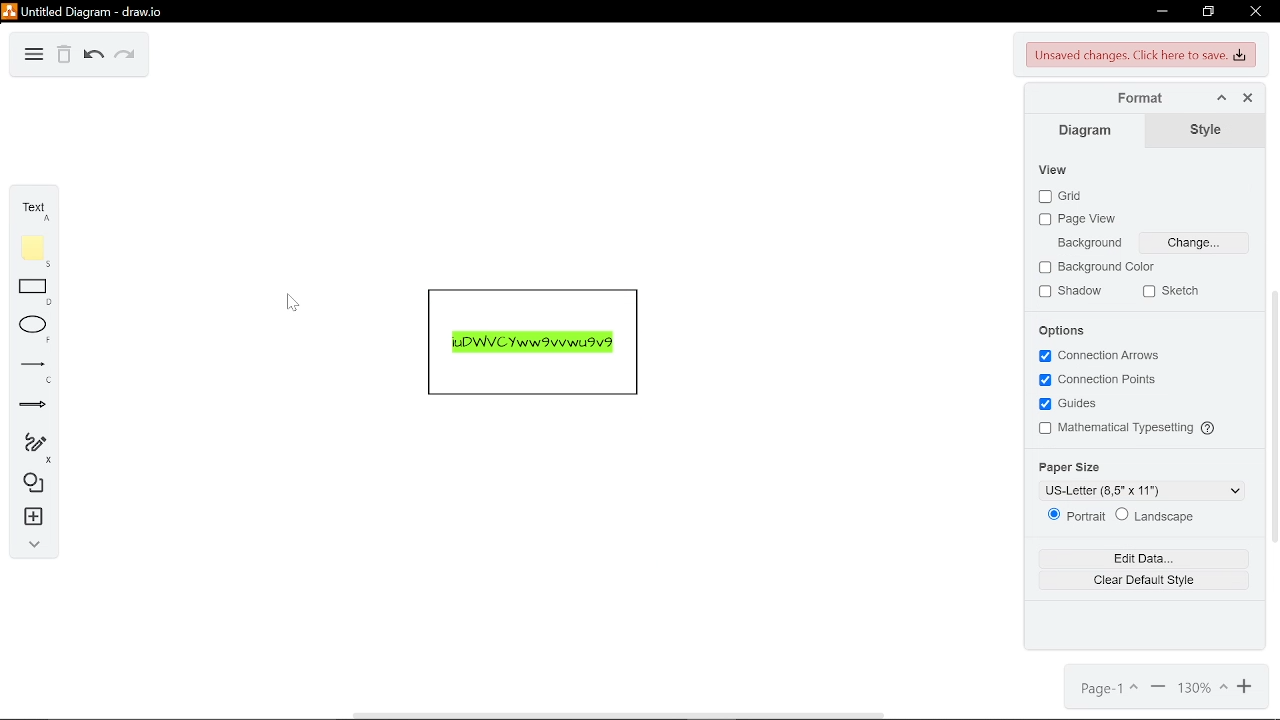  What do you see at coordinates (1129, 430) in the screenshot?
I see `mathematical typesetting` at bounding box center [1129, 430].